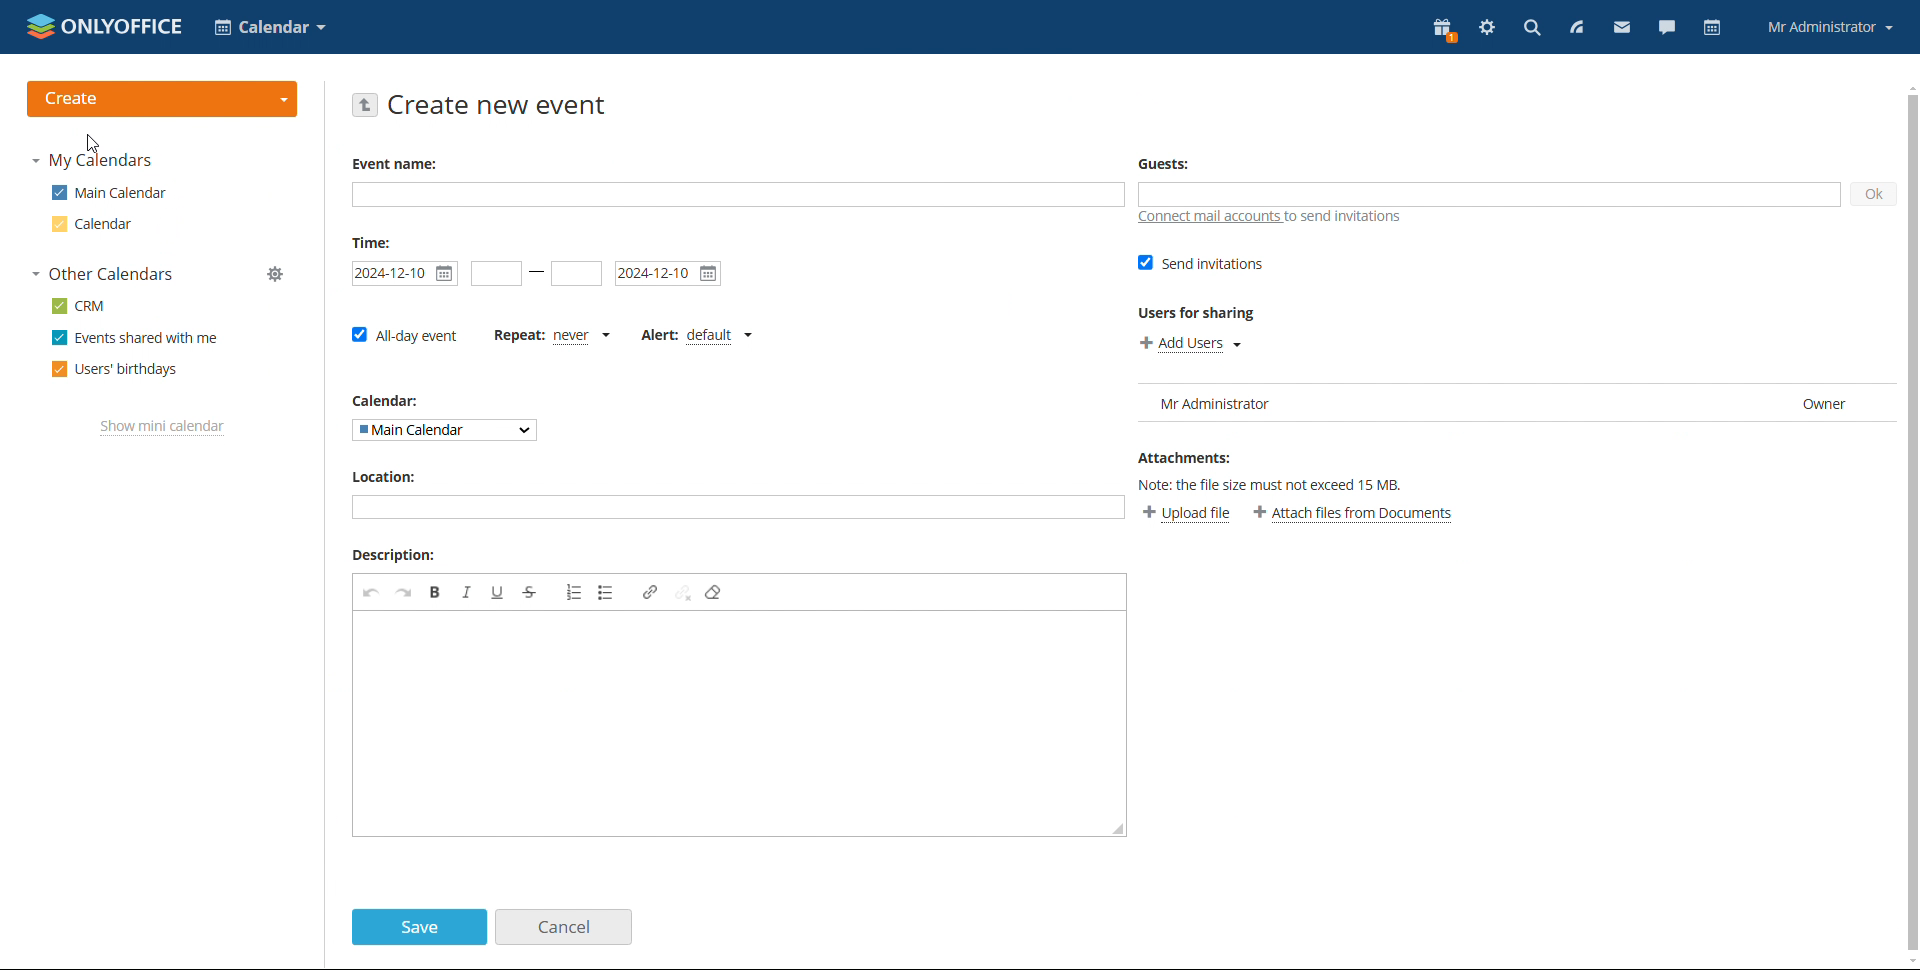 The image size is (1920, 970). What do you see at coordinates (1187, 312) in the screenshot?
I see `Users for sharing` at bounding box center [1187, 312].